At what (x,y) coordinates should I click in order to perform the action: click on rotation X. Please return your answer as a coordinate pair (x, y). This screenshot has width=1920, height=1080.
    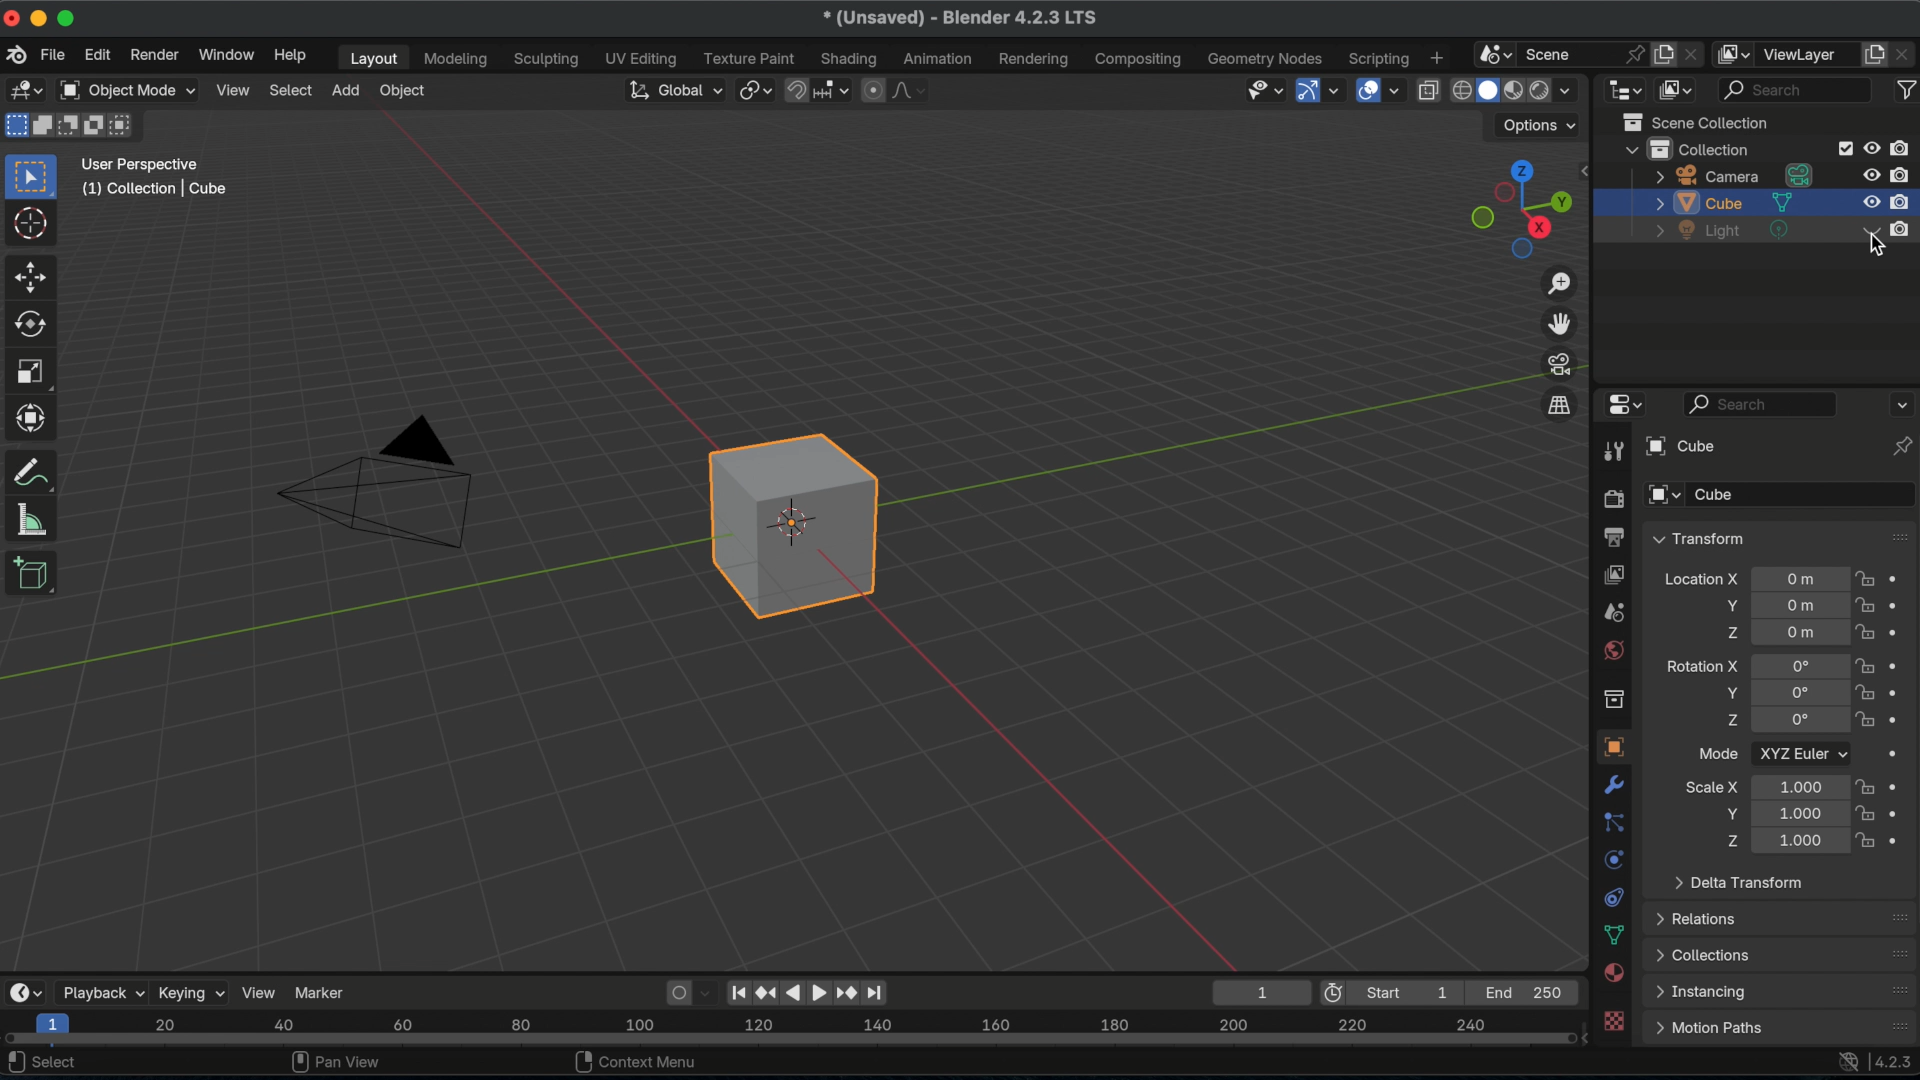
    Looking at the image, I should click on (1701, 665).